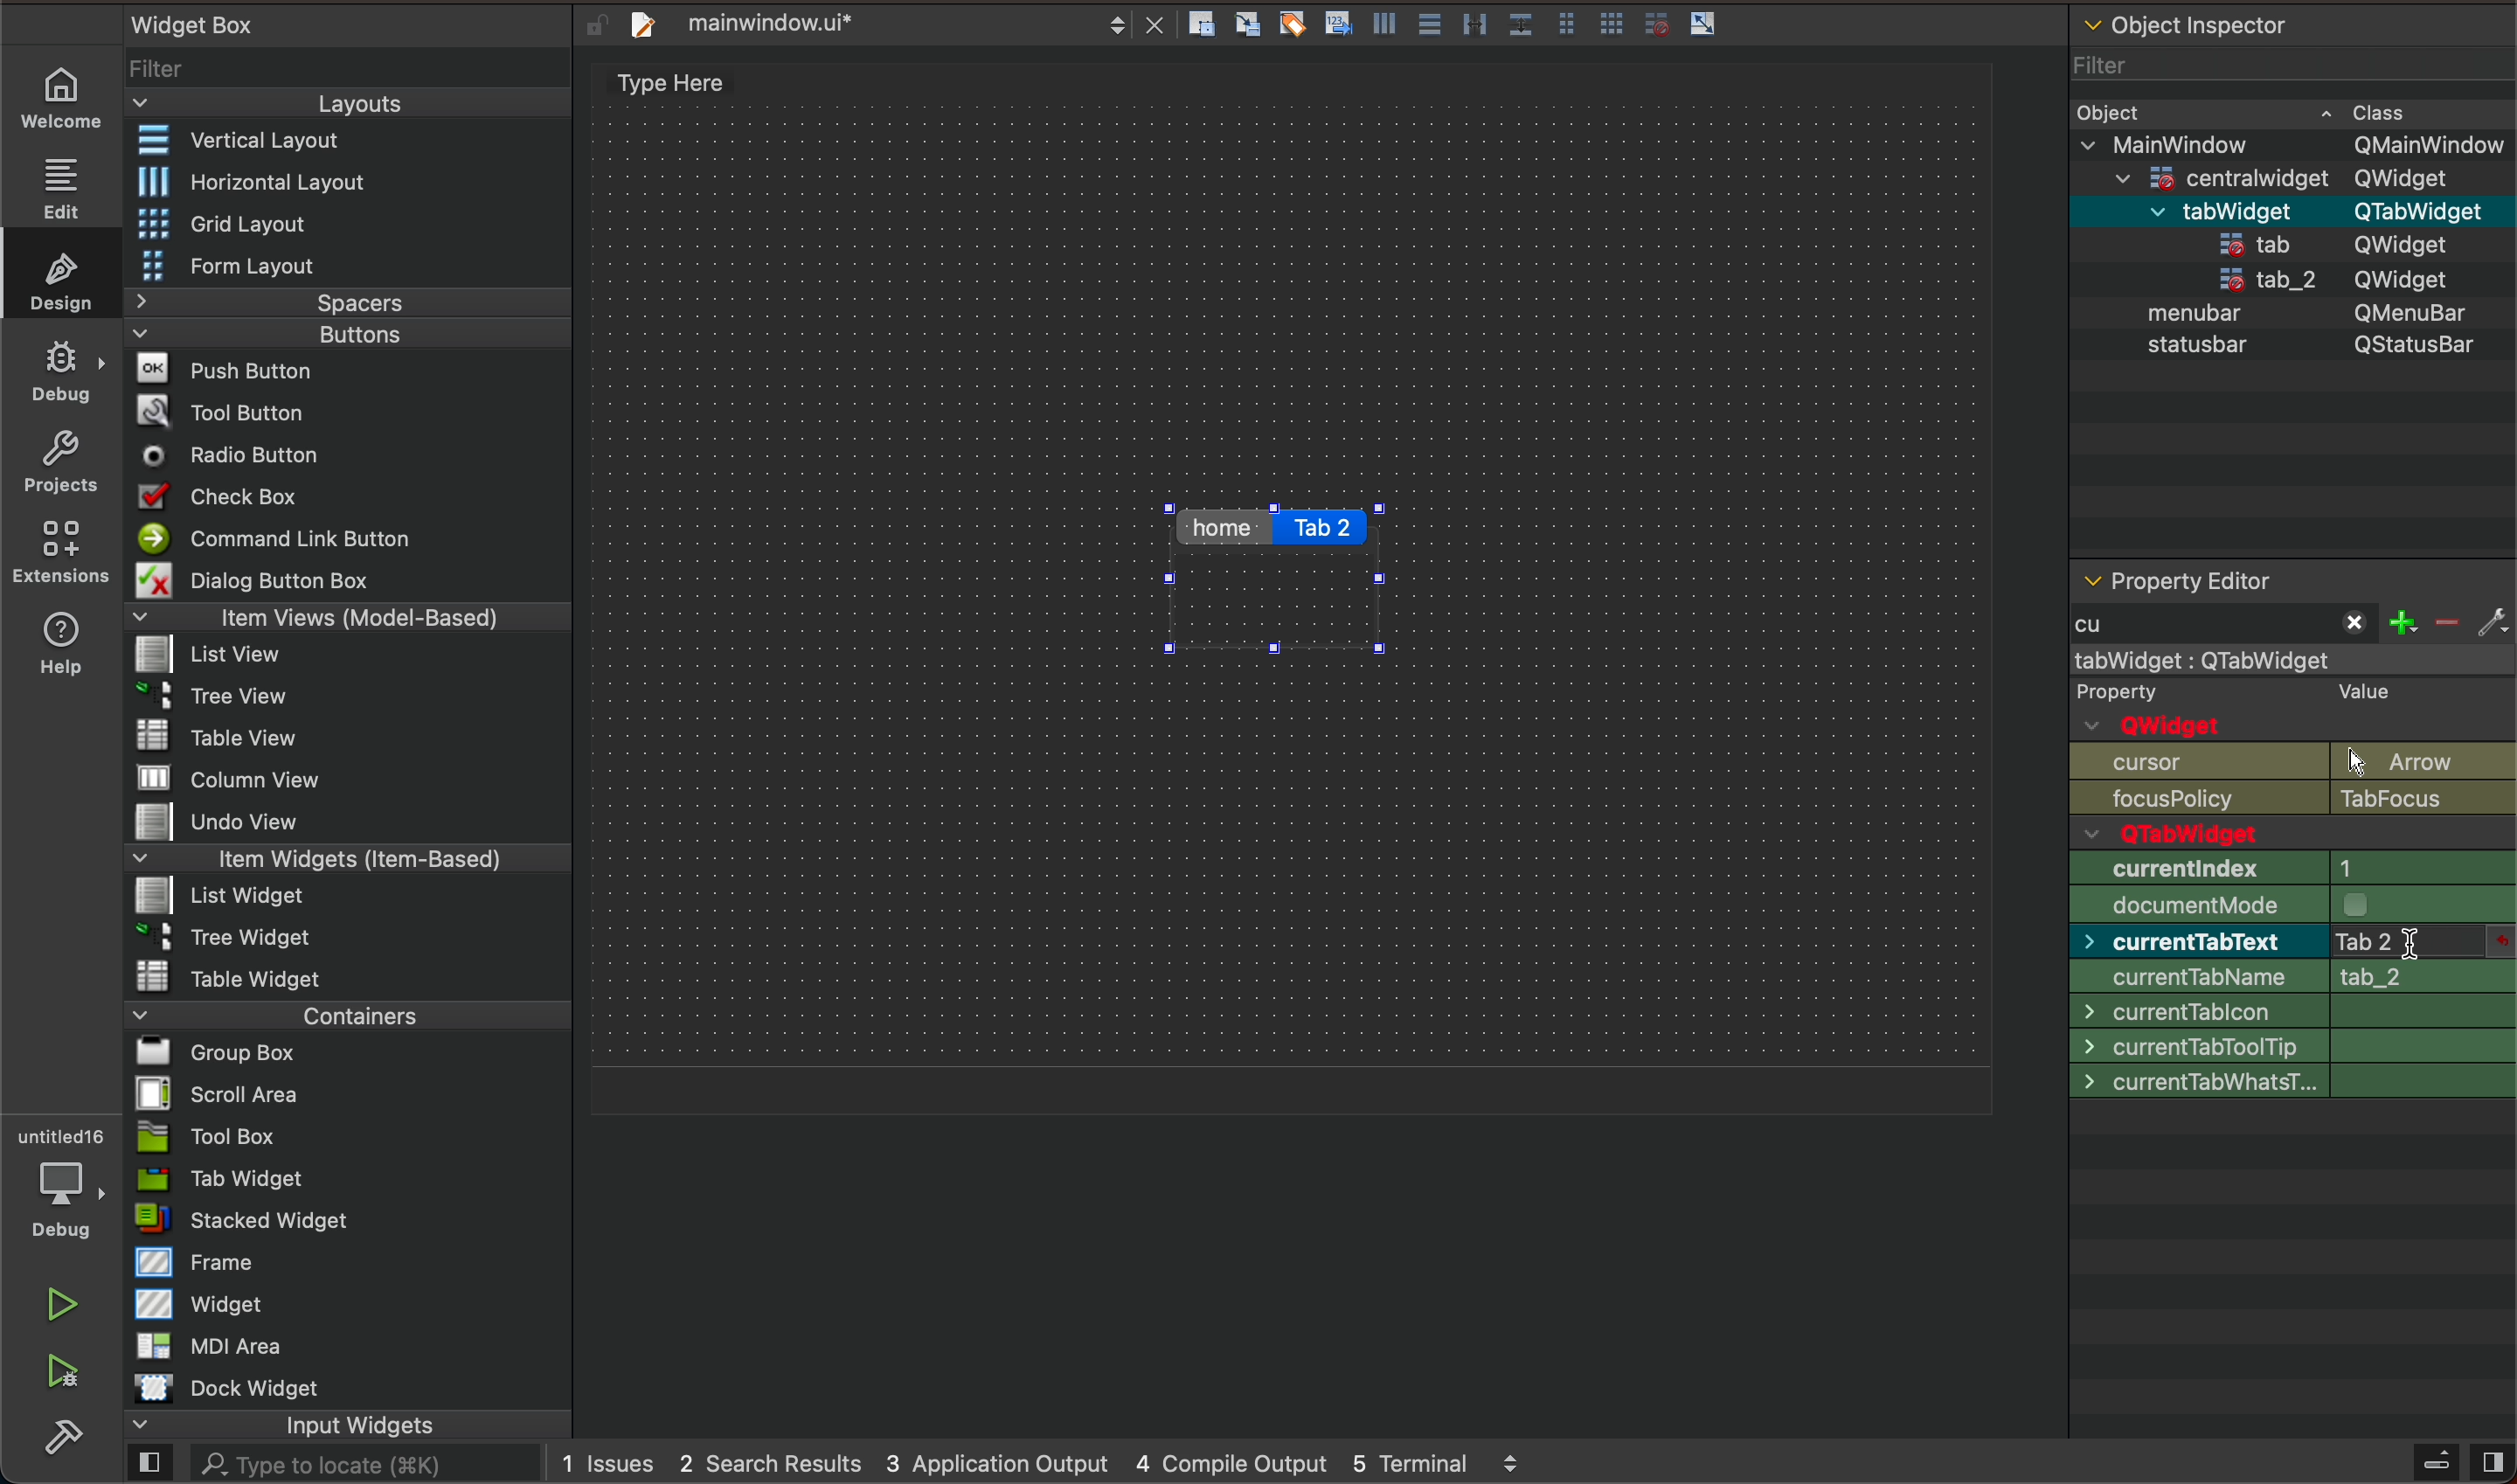 This screenshot has width=2517, height=1484. Describe the element at coordinates (2290, 1113) in the screenshot. I see `font` at that location.